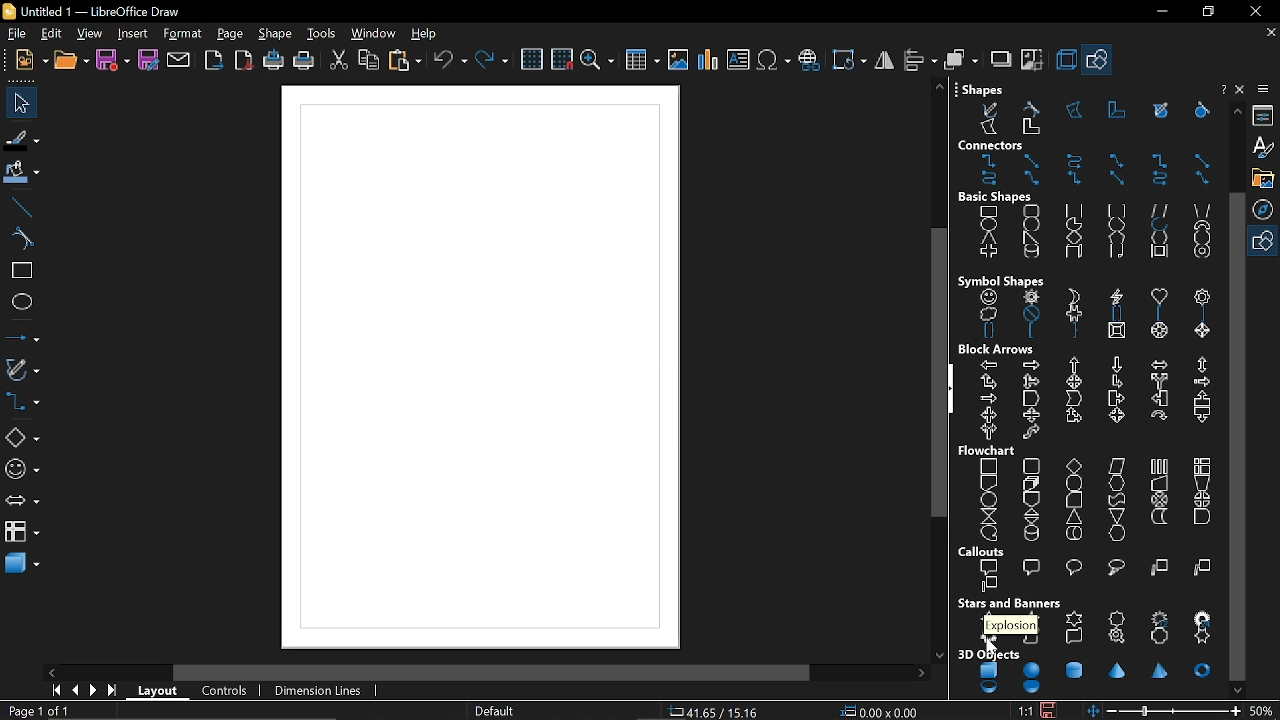 This screenshot has height=720, width=1280. What do you see at coordinates (988, 650) in the screenshot?
I see `Cursor` at bounding box center [988, 650].